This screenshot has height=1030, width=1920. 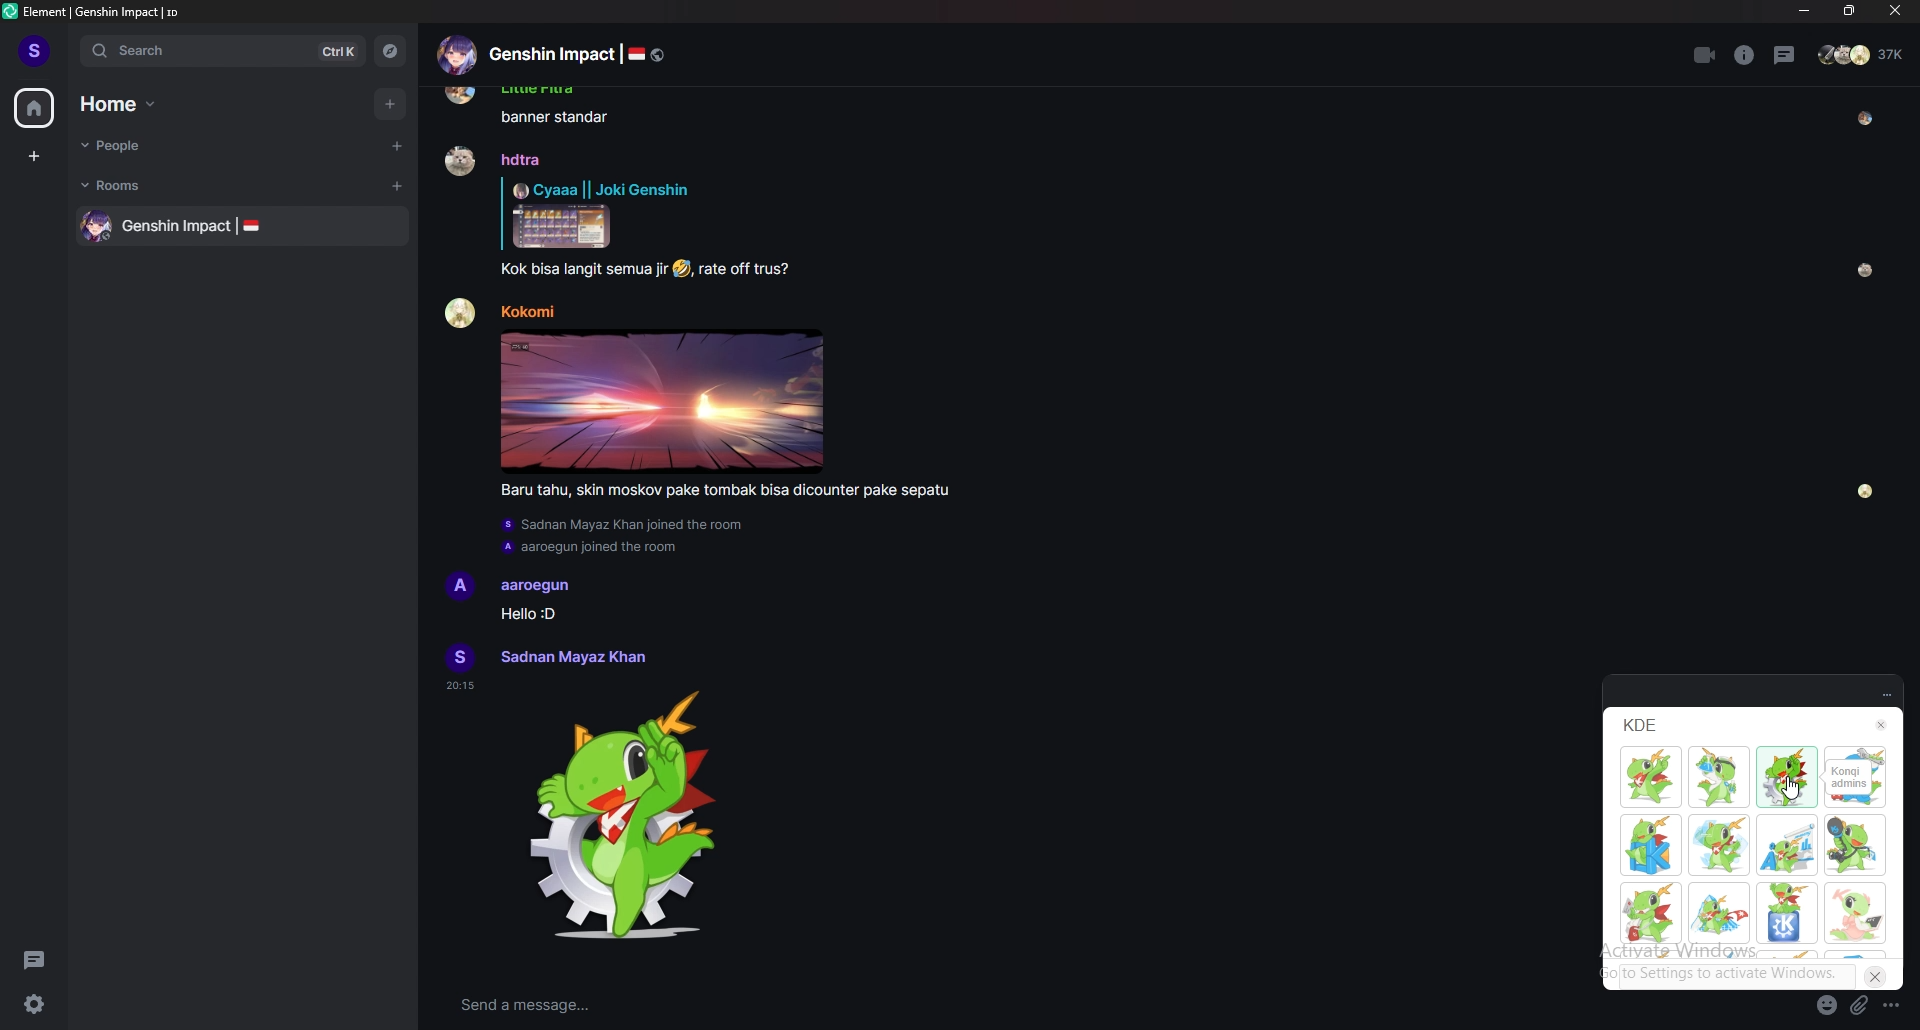 What do you see at coordinates (456, 55) in the screenshot?
I see `Profile picture of group` at bounding box center [456, 55].